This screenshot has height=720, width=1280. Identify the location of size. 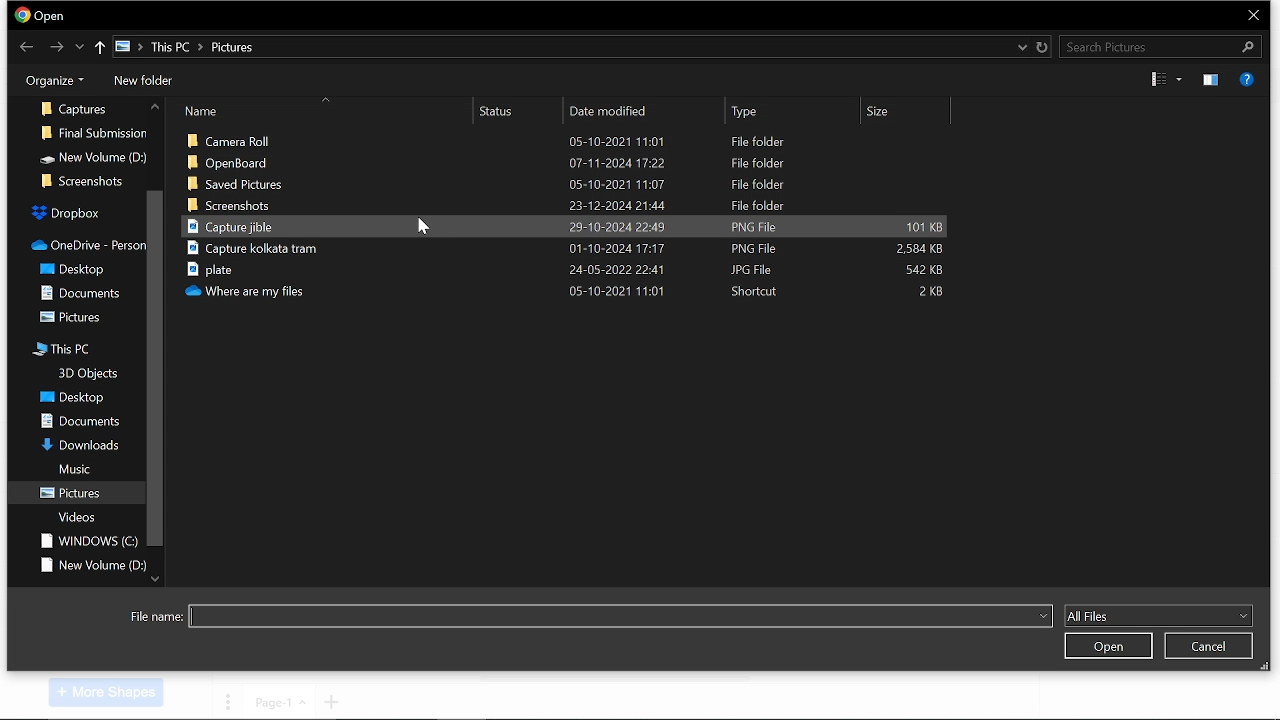
(912, 112).